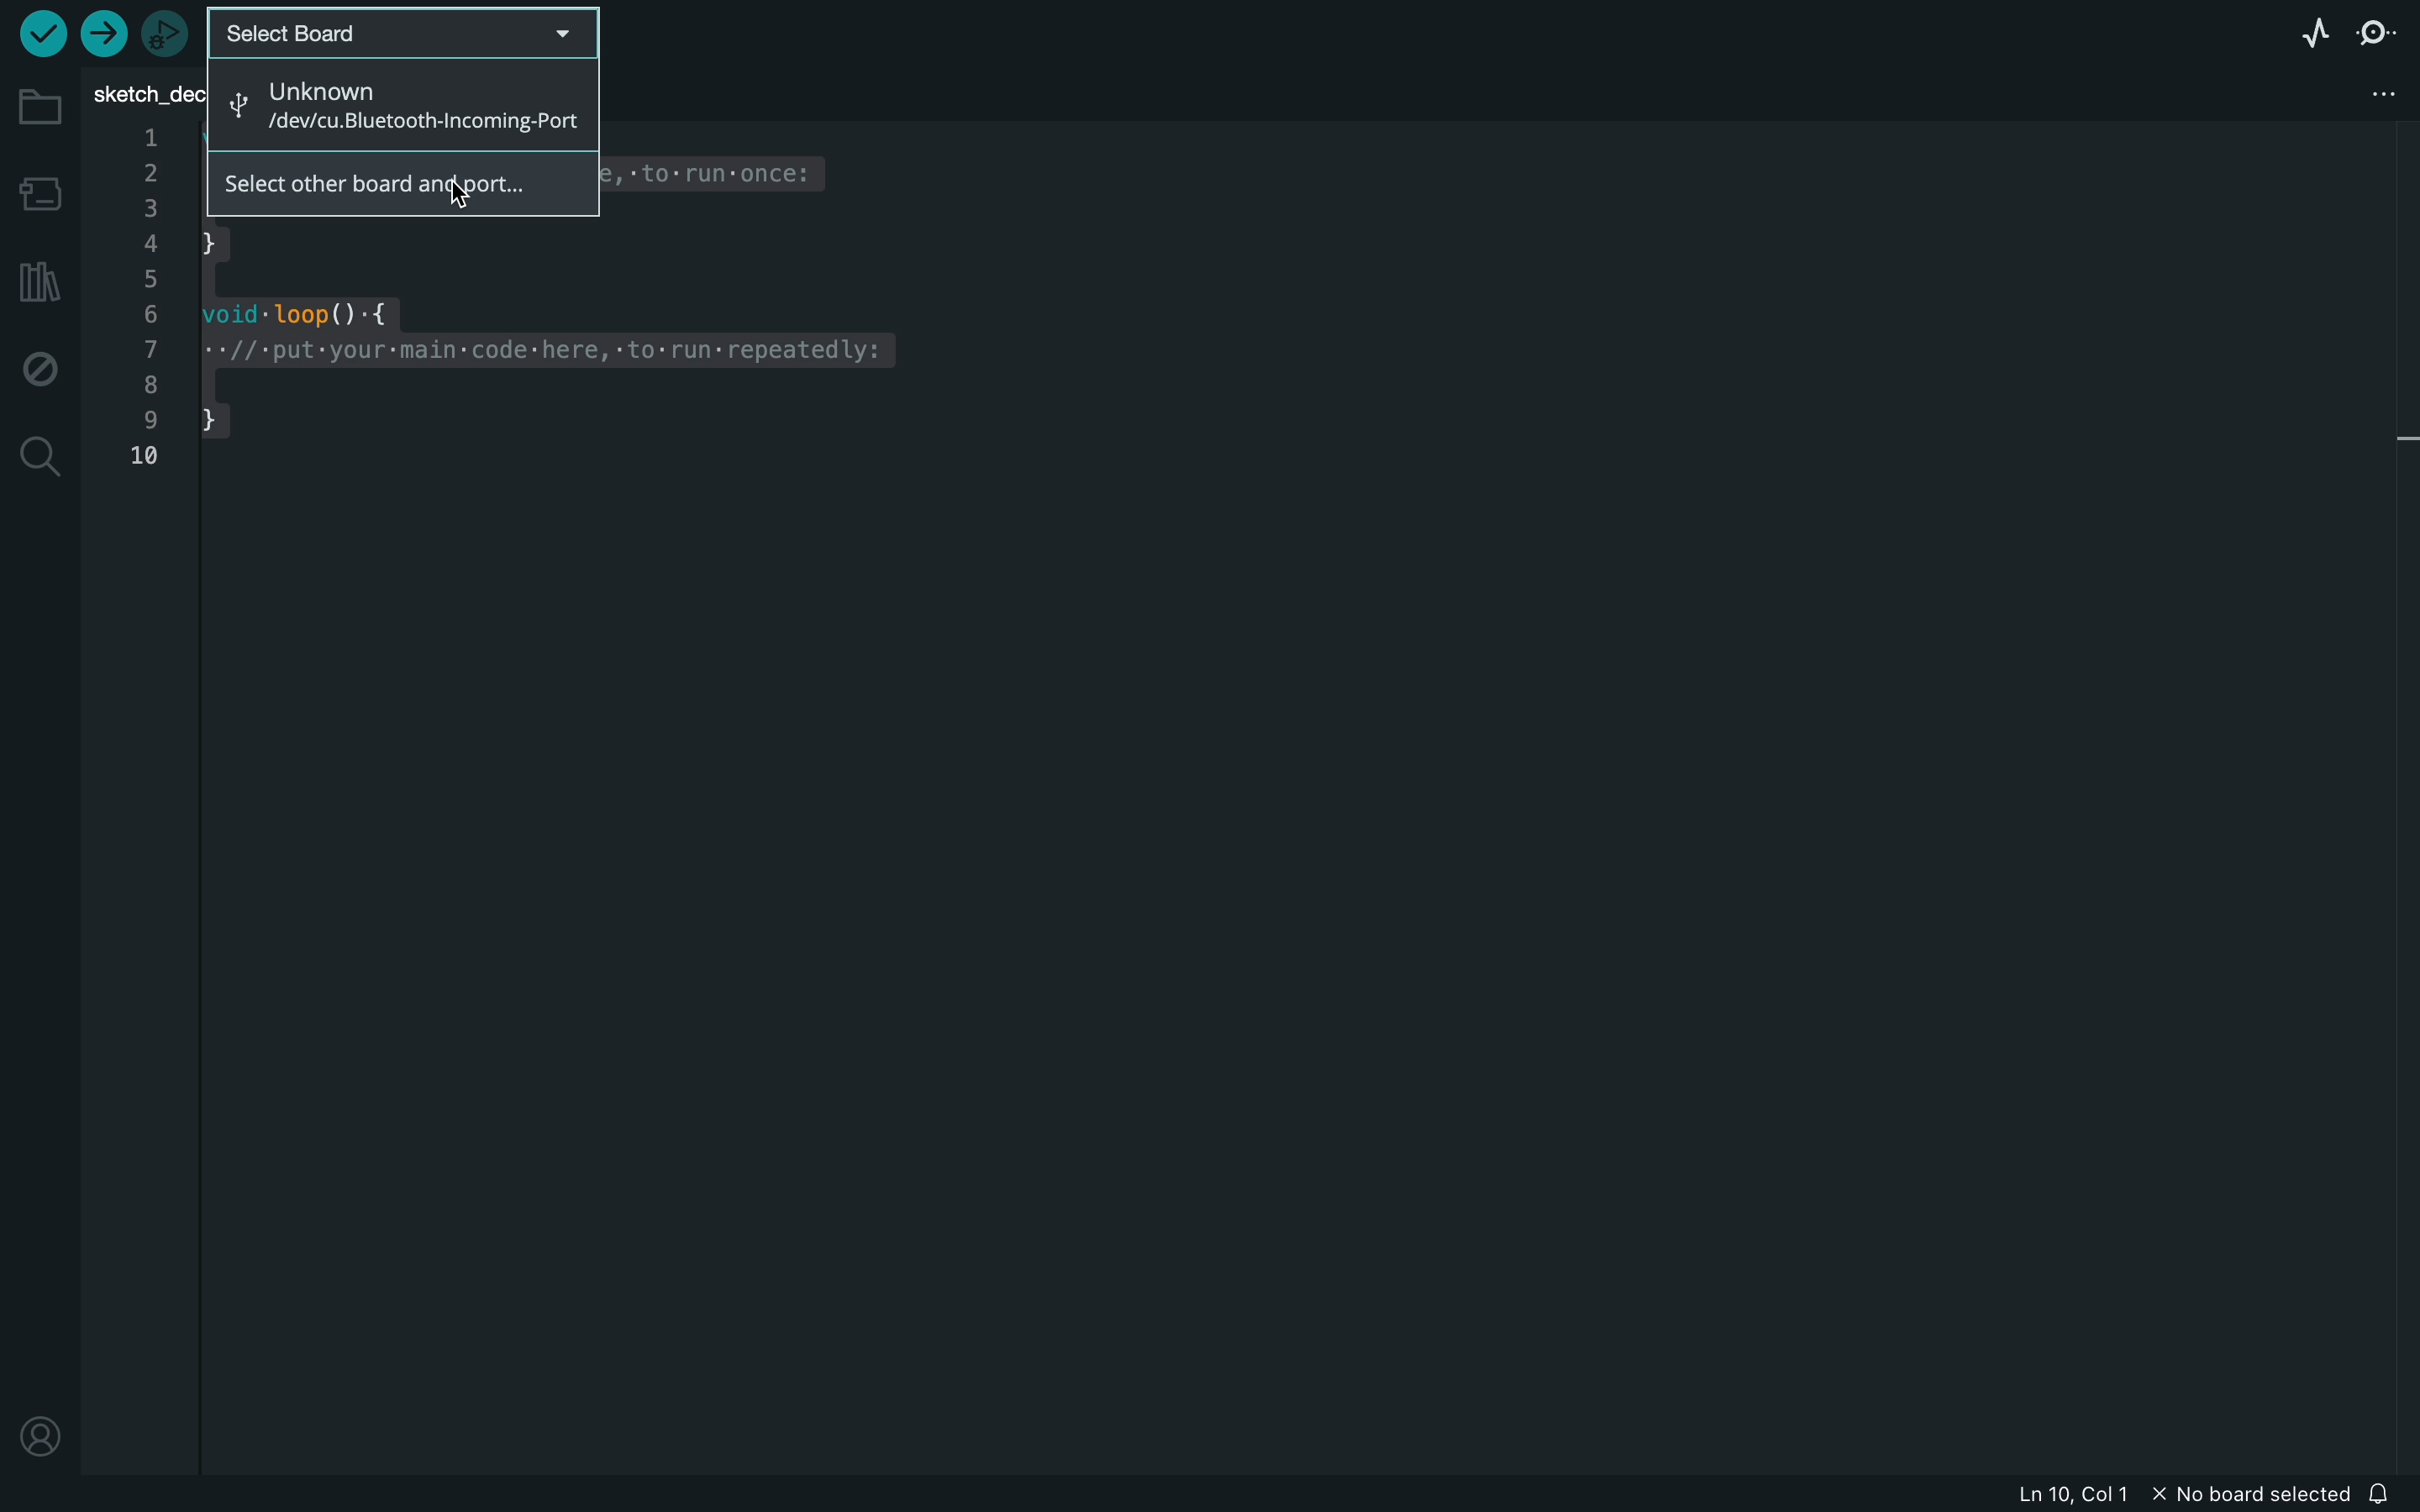 The width and height of the screenshot is (2420, 1512). Describe the element at coordinates (2371, 32) in the screenshot. I see `serial monitor` at that location.